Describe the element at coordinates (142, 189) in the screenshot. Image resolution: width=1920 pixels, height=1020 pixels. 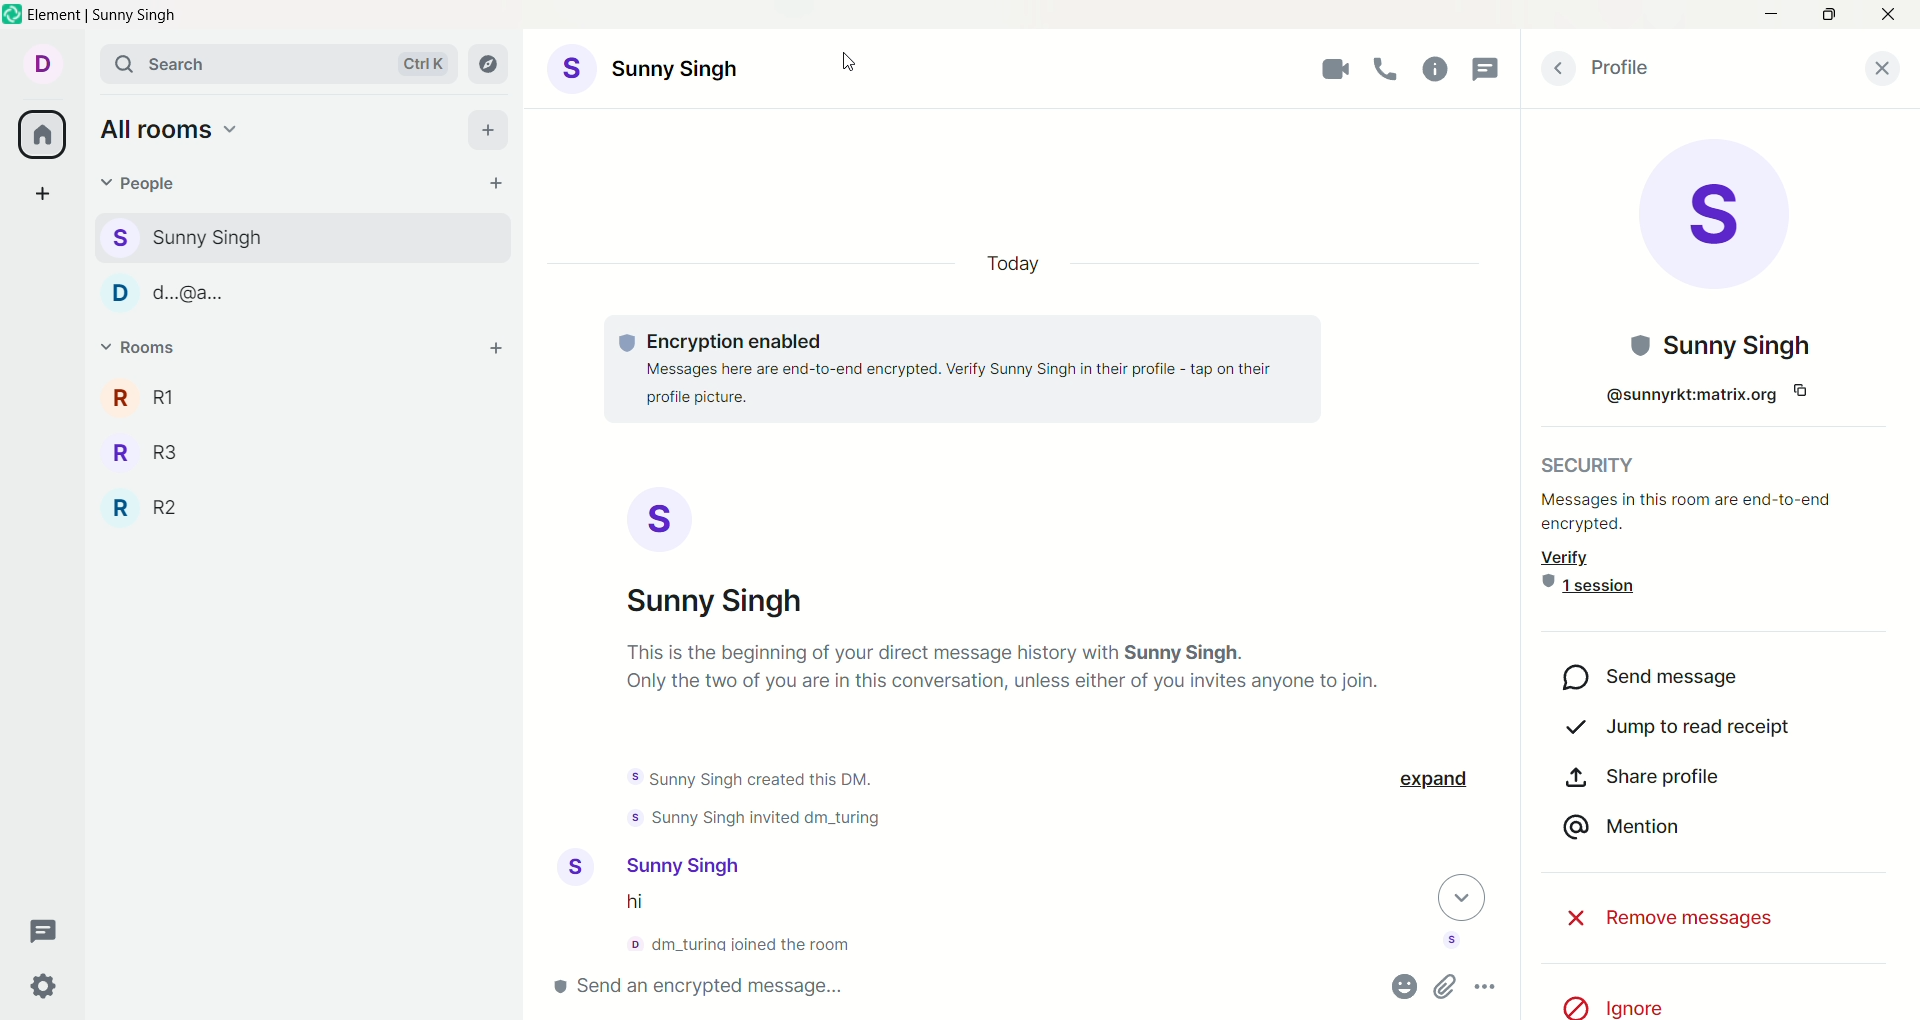
I see `people` at that location.